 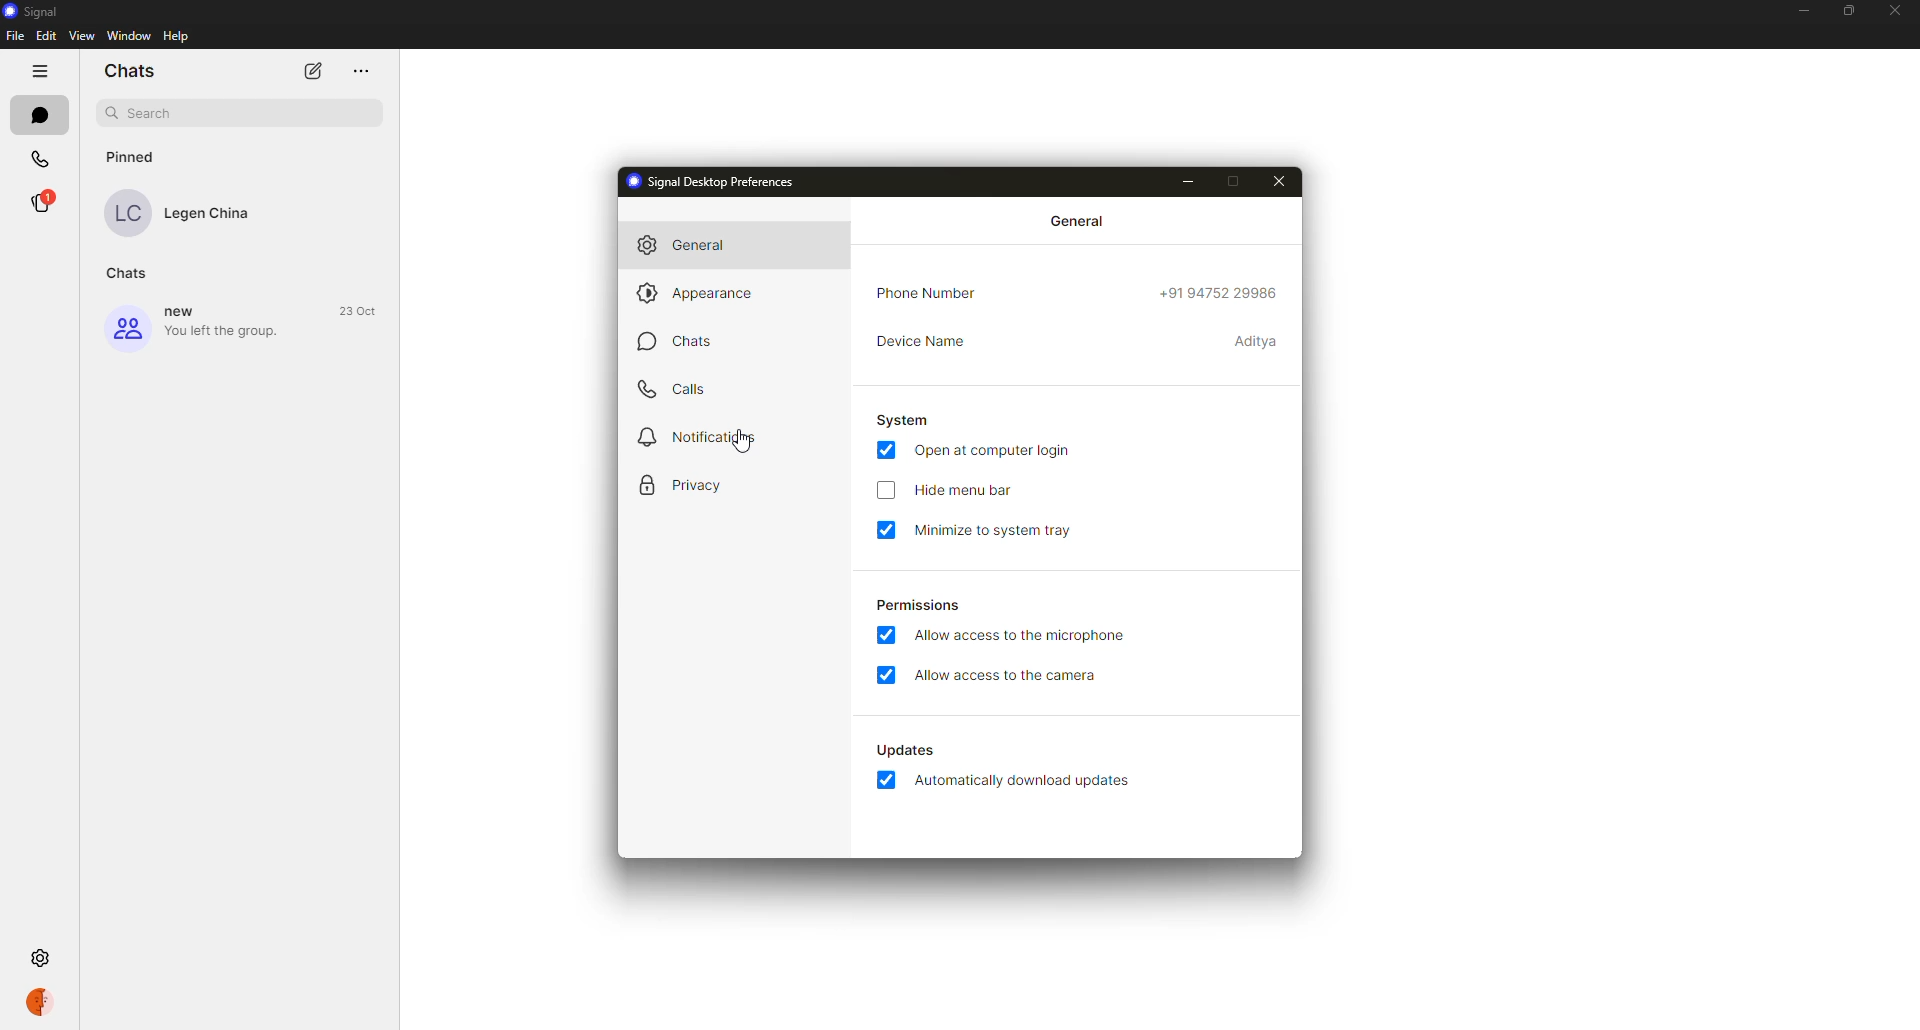 What do you see at coordinates (693, 484) in the screenshot?
I see `privacy` at bounding box center [693, 484].